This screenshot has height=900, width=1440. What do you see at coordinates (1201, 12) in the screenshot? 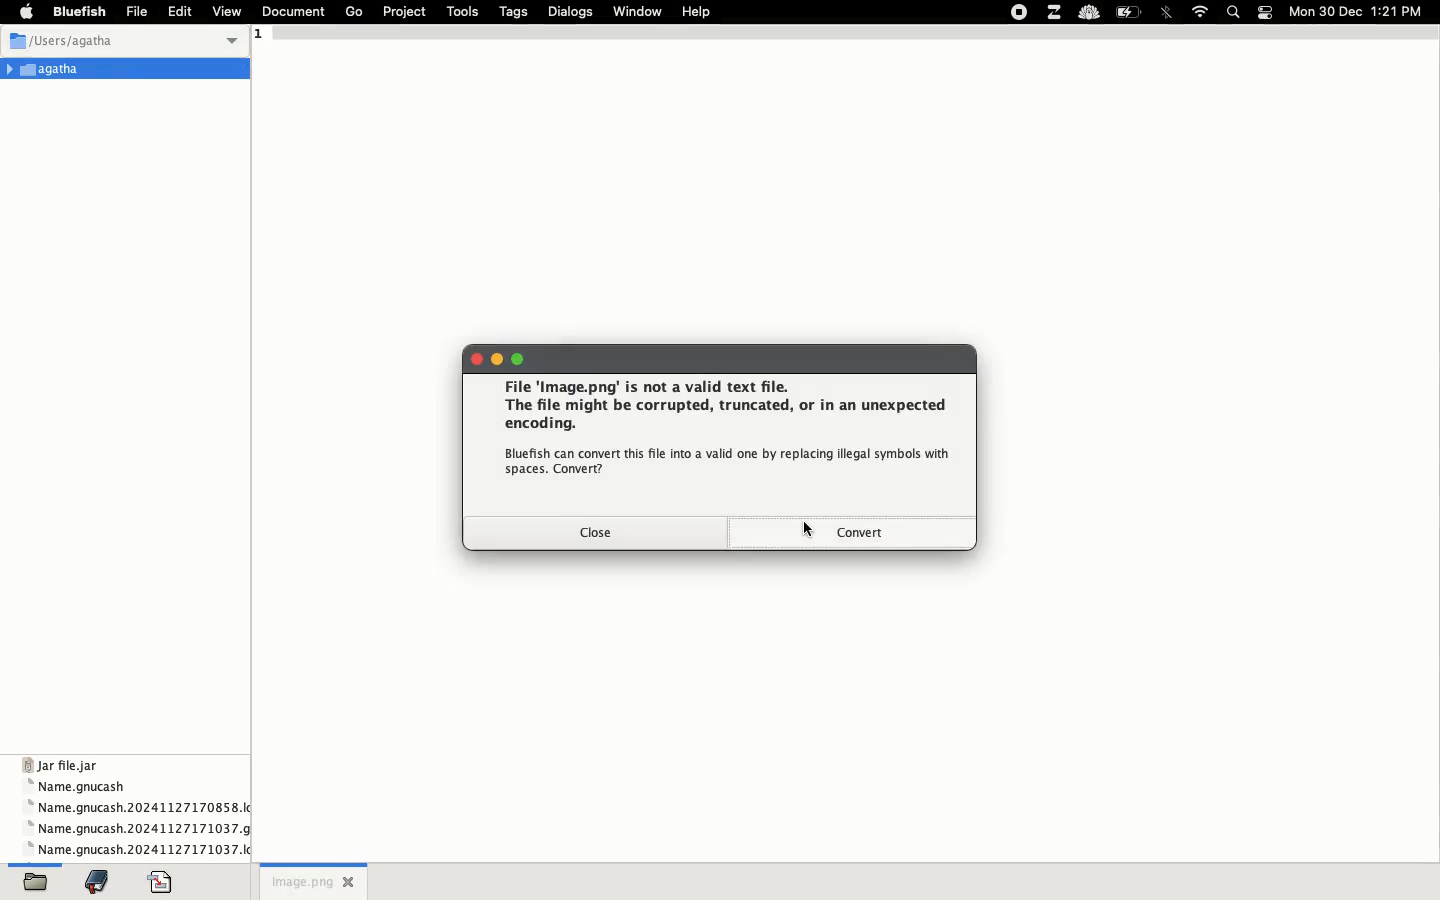
I see `internet` at bounding box center [1201, 12].